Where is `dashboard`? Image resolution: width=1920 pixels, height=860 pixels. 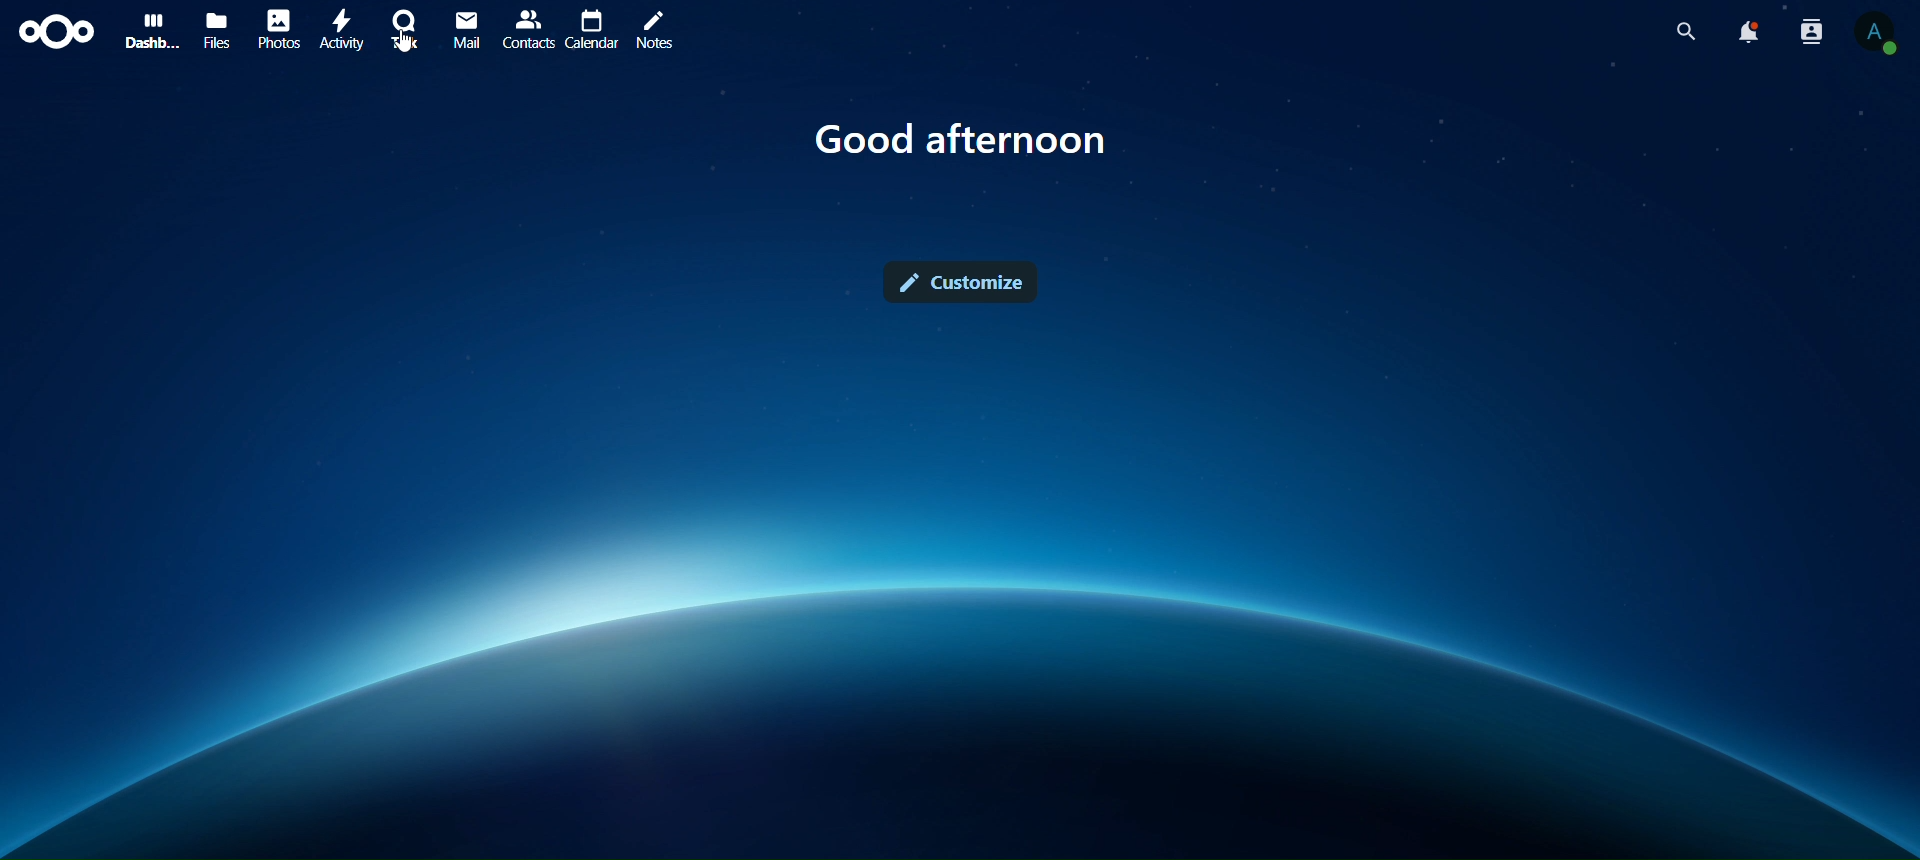
dashboard is located at coordinates (150, 31).